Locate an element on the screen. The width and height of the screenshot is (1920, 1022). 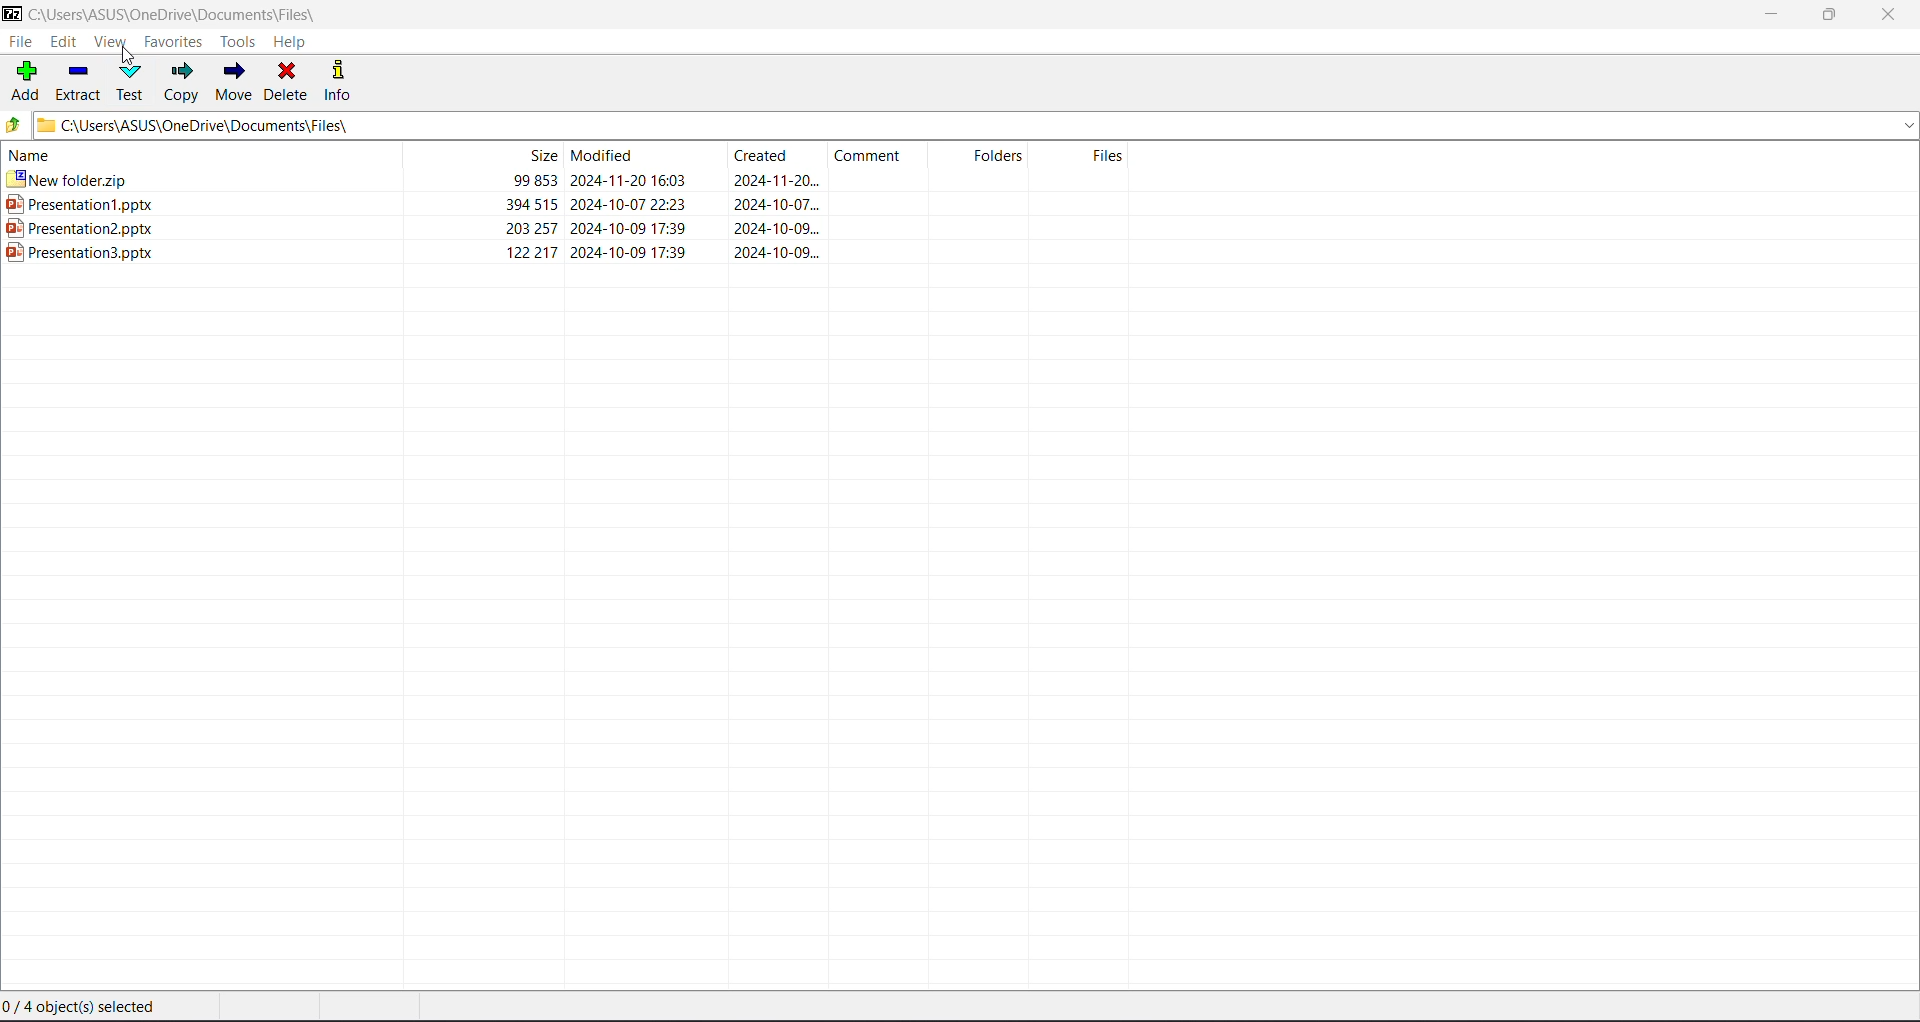
Info is located at coordinates (339, 80).